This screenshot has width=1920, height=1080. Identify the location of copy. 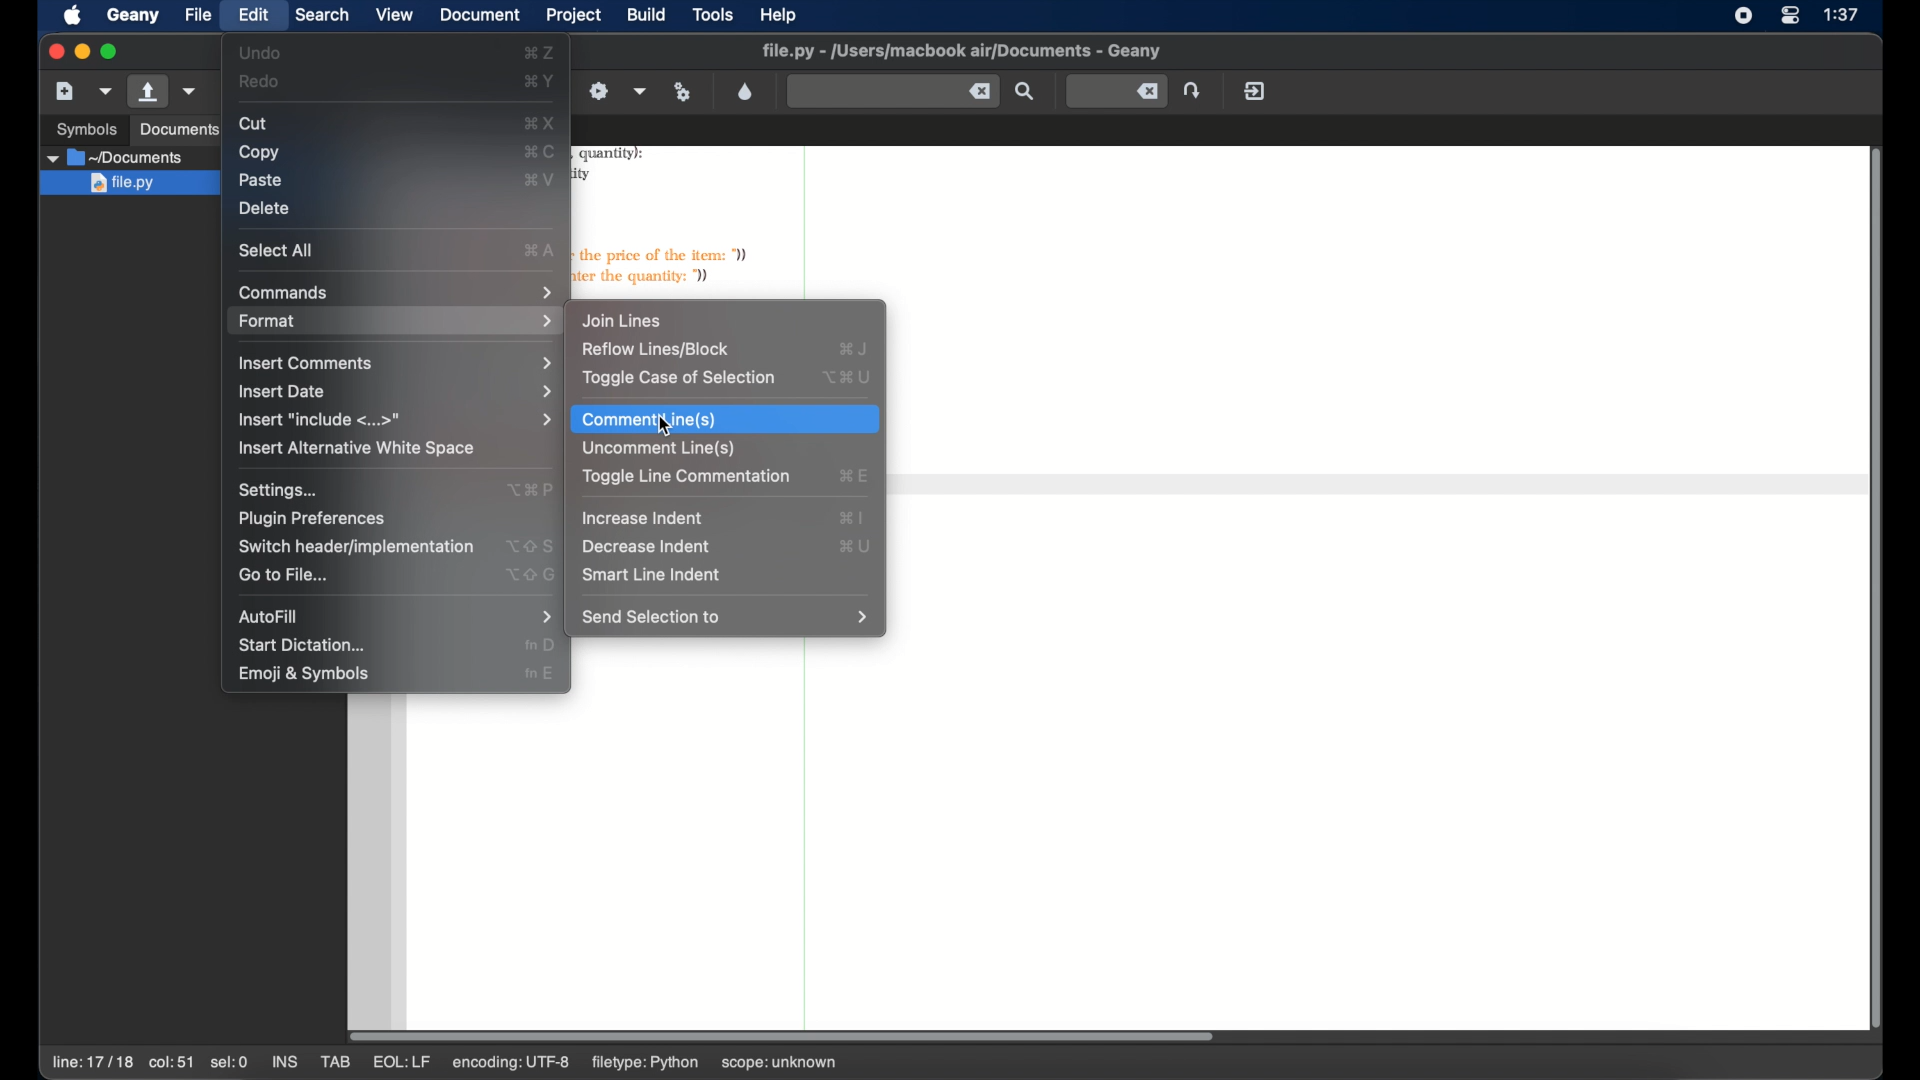
(259, 153).